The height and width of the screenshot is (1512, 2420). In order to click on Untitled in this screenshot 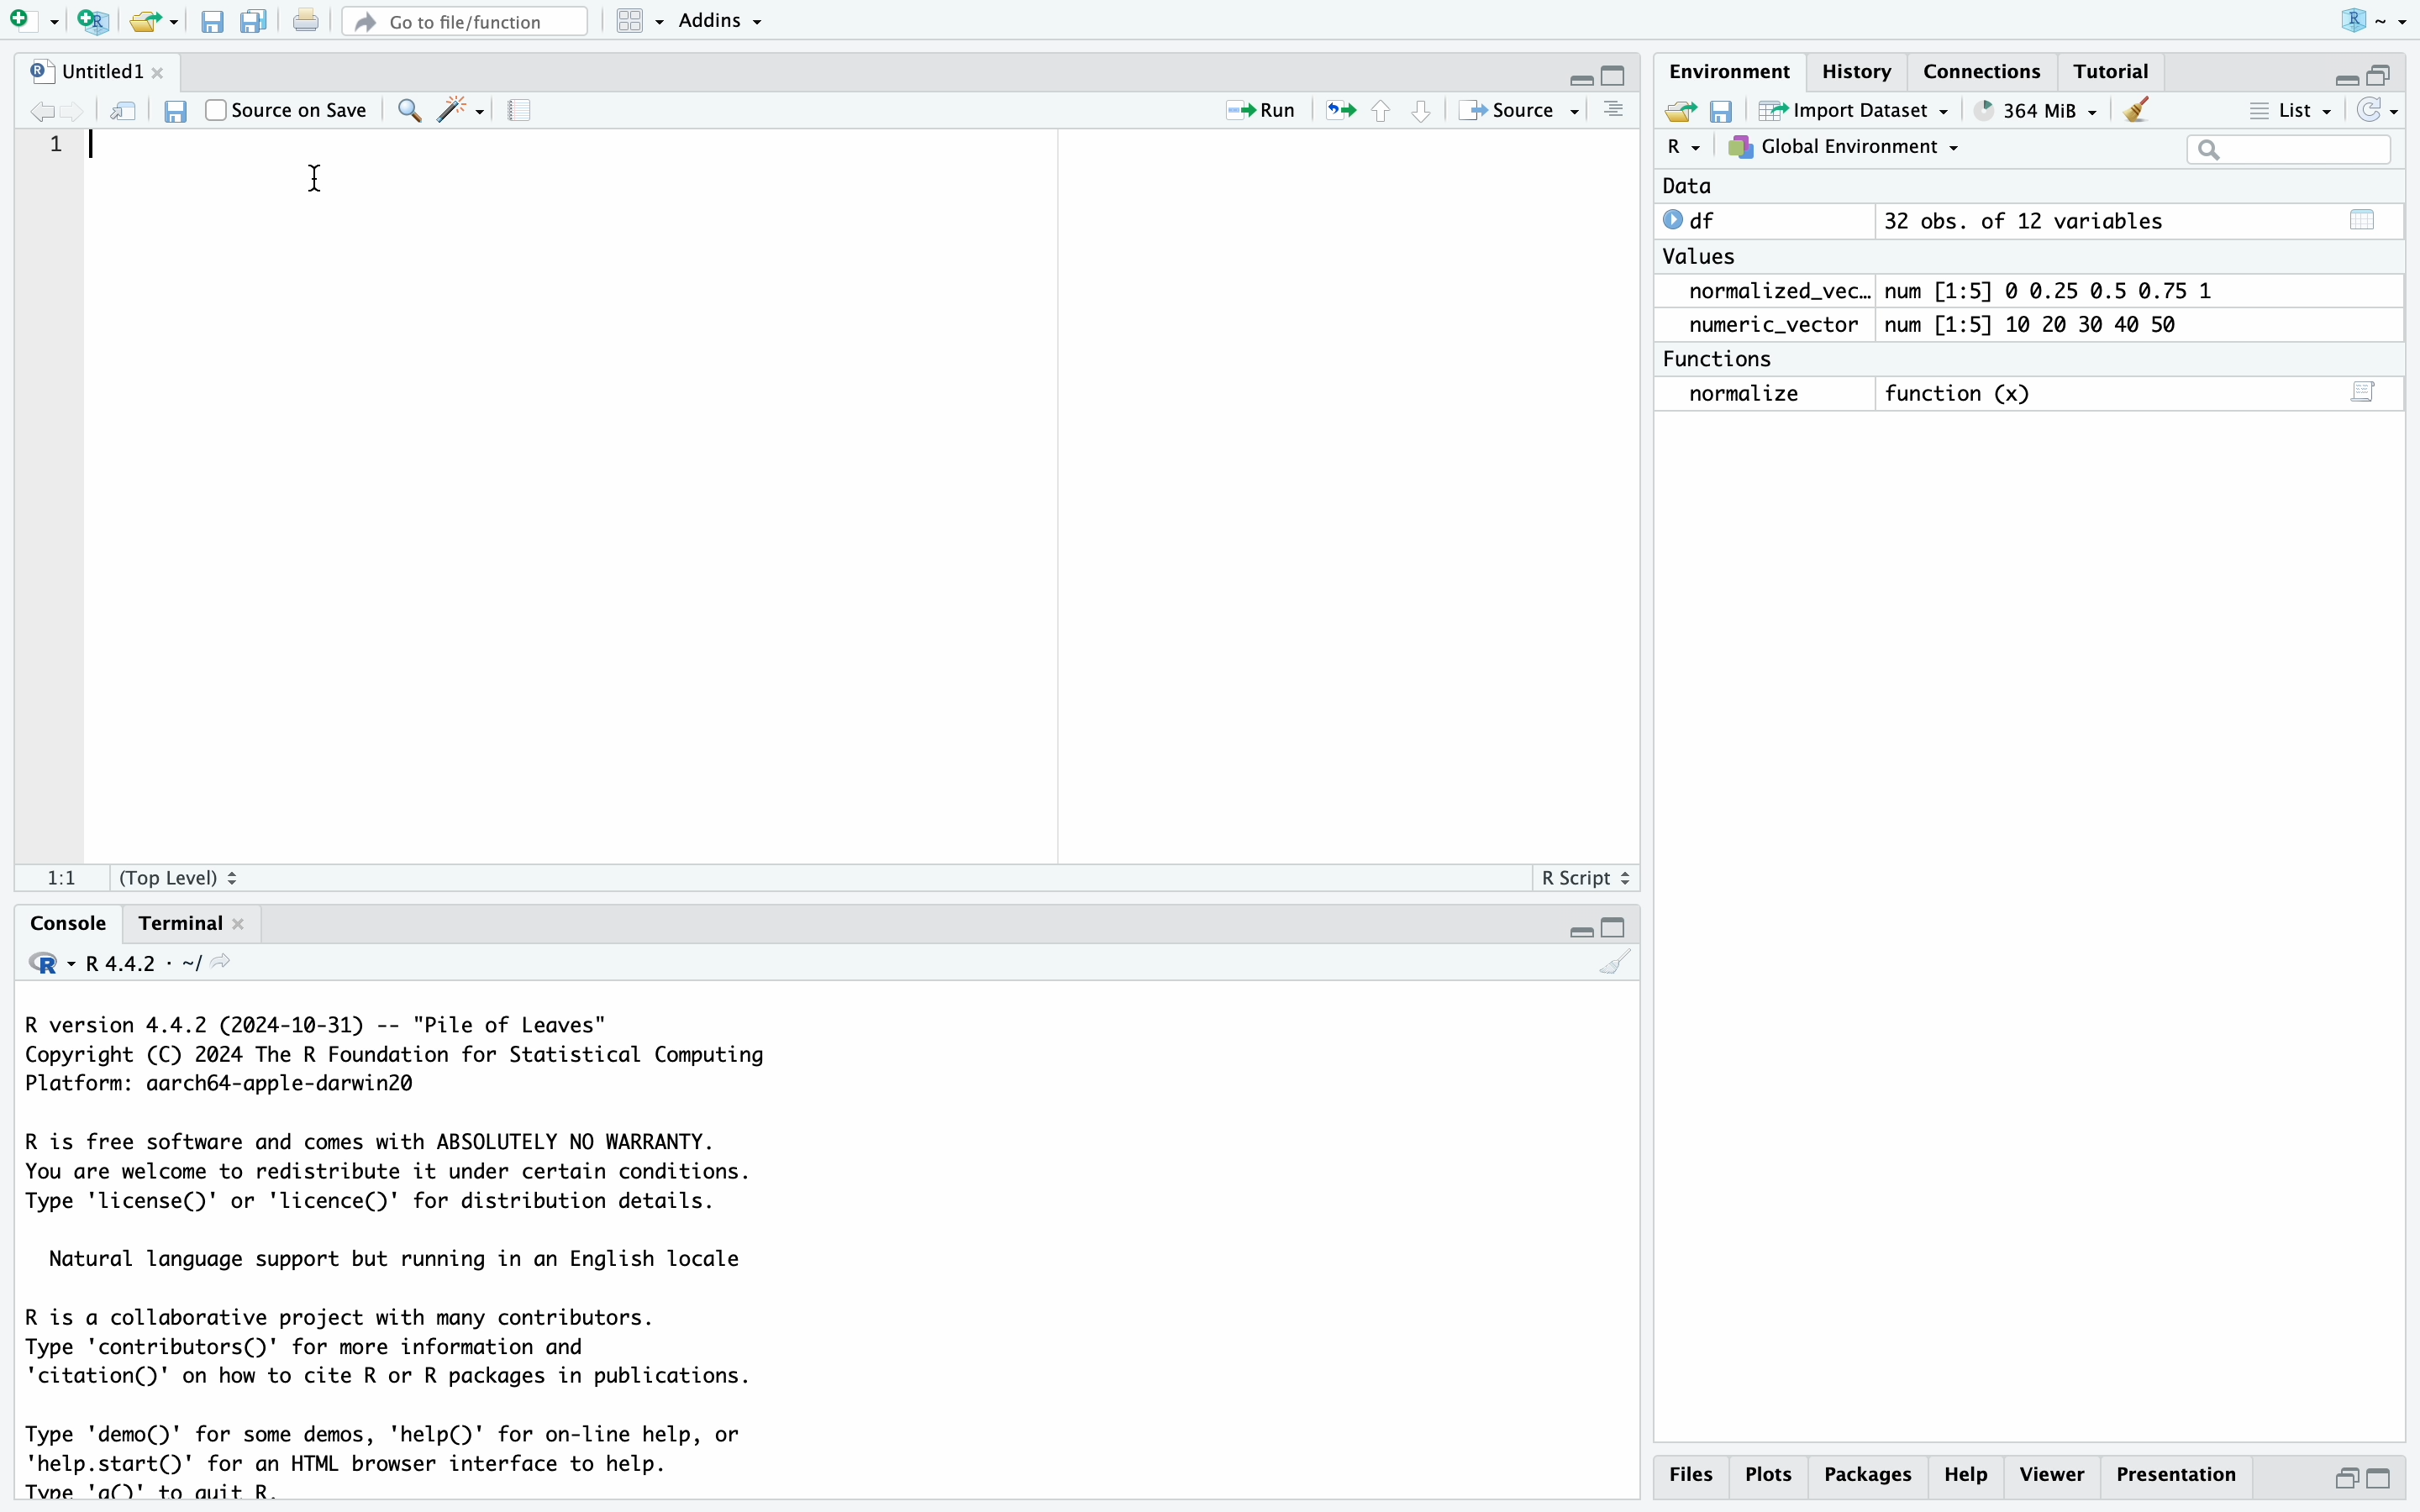, I will do `click(95, 72)`.